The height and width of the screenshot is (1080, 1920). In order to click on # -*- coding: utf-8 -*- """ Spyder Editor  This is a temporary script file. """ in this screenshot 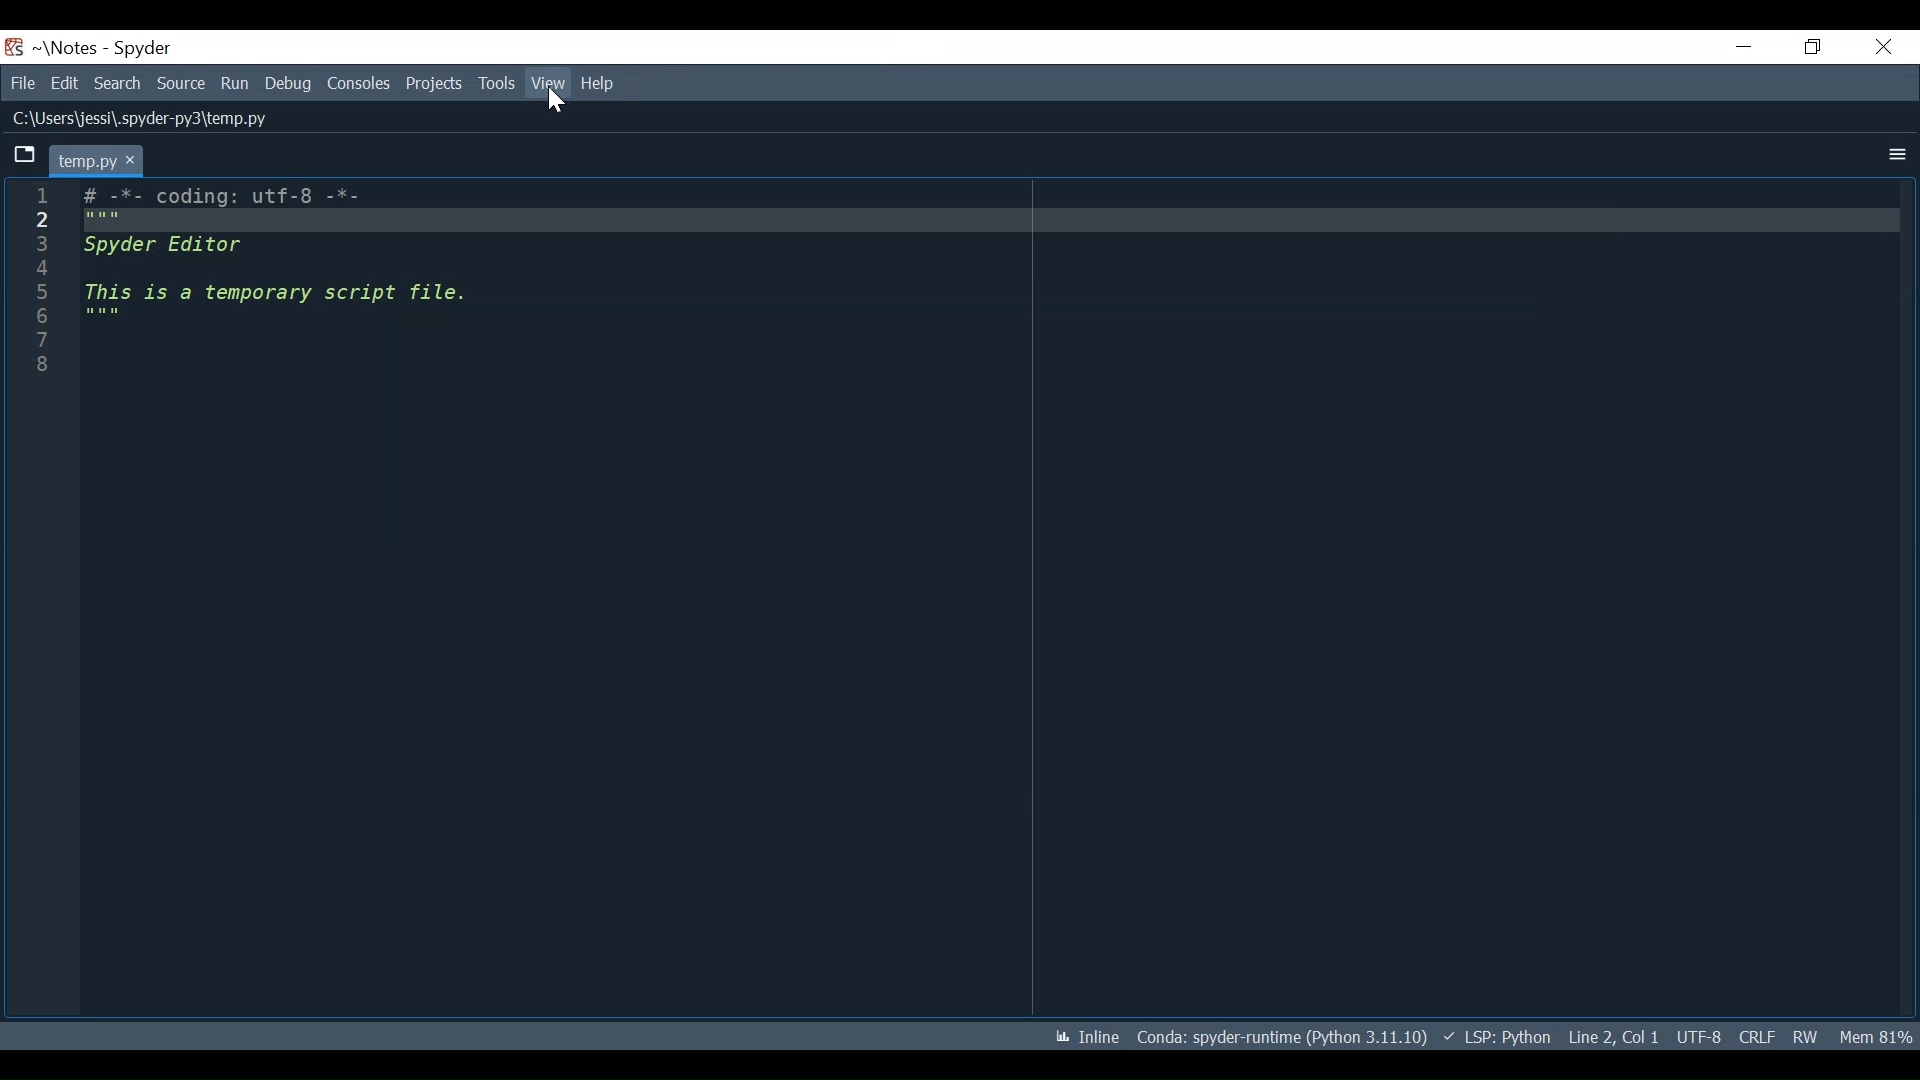, I will do `click(990, 284)`.